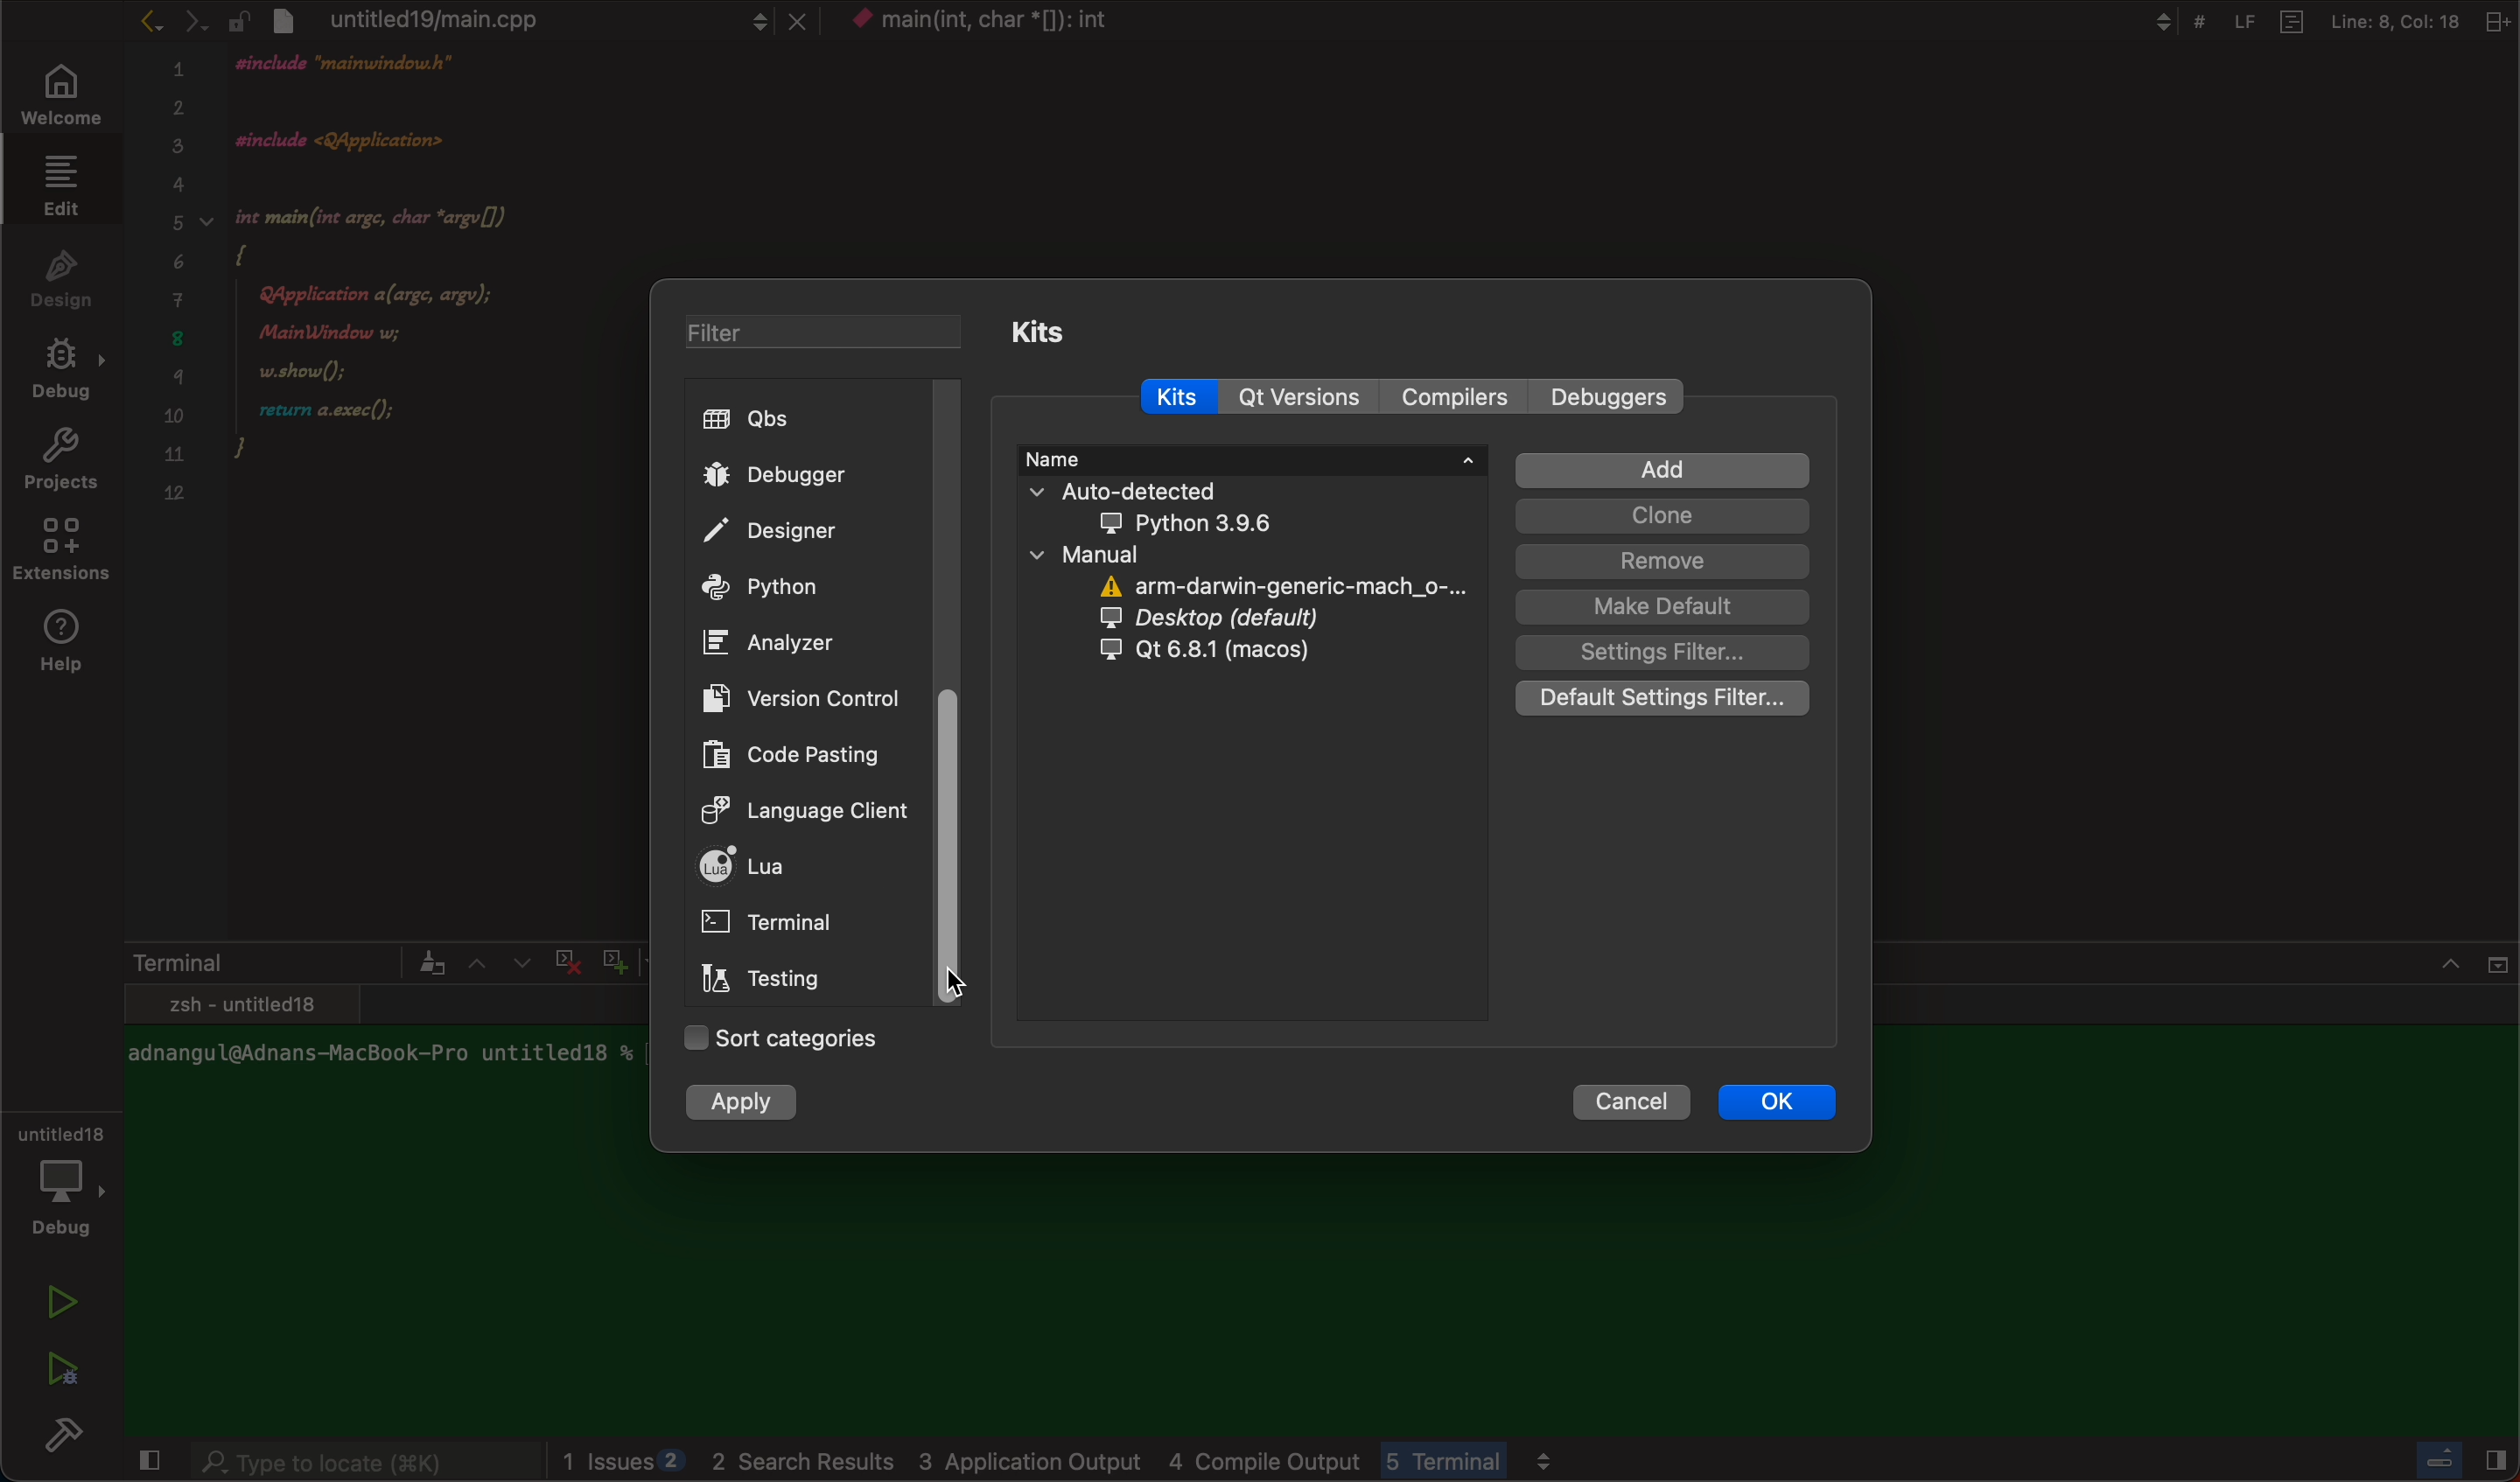 The height and width of the screenshot is (1482, 2520). What do you see at coordinates (60, 464) in the screenshot?
I see `projects` at bounding box center [60, 464].